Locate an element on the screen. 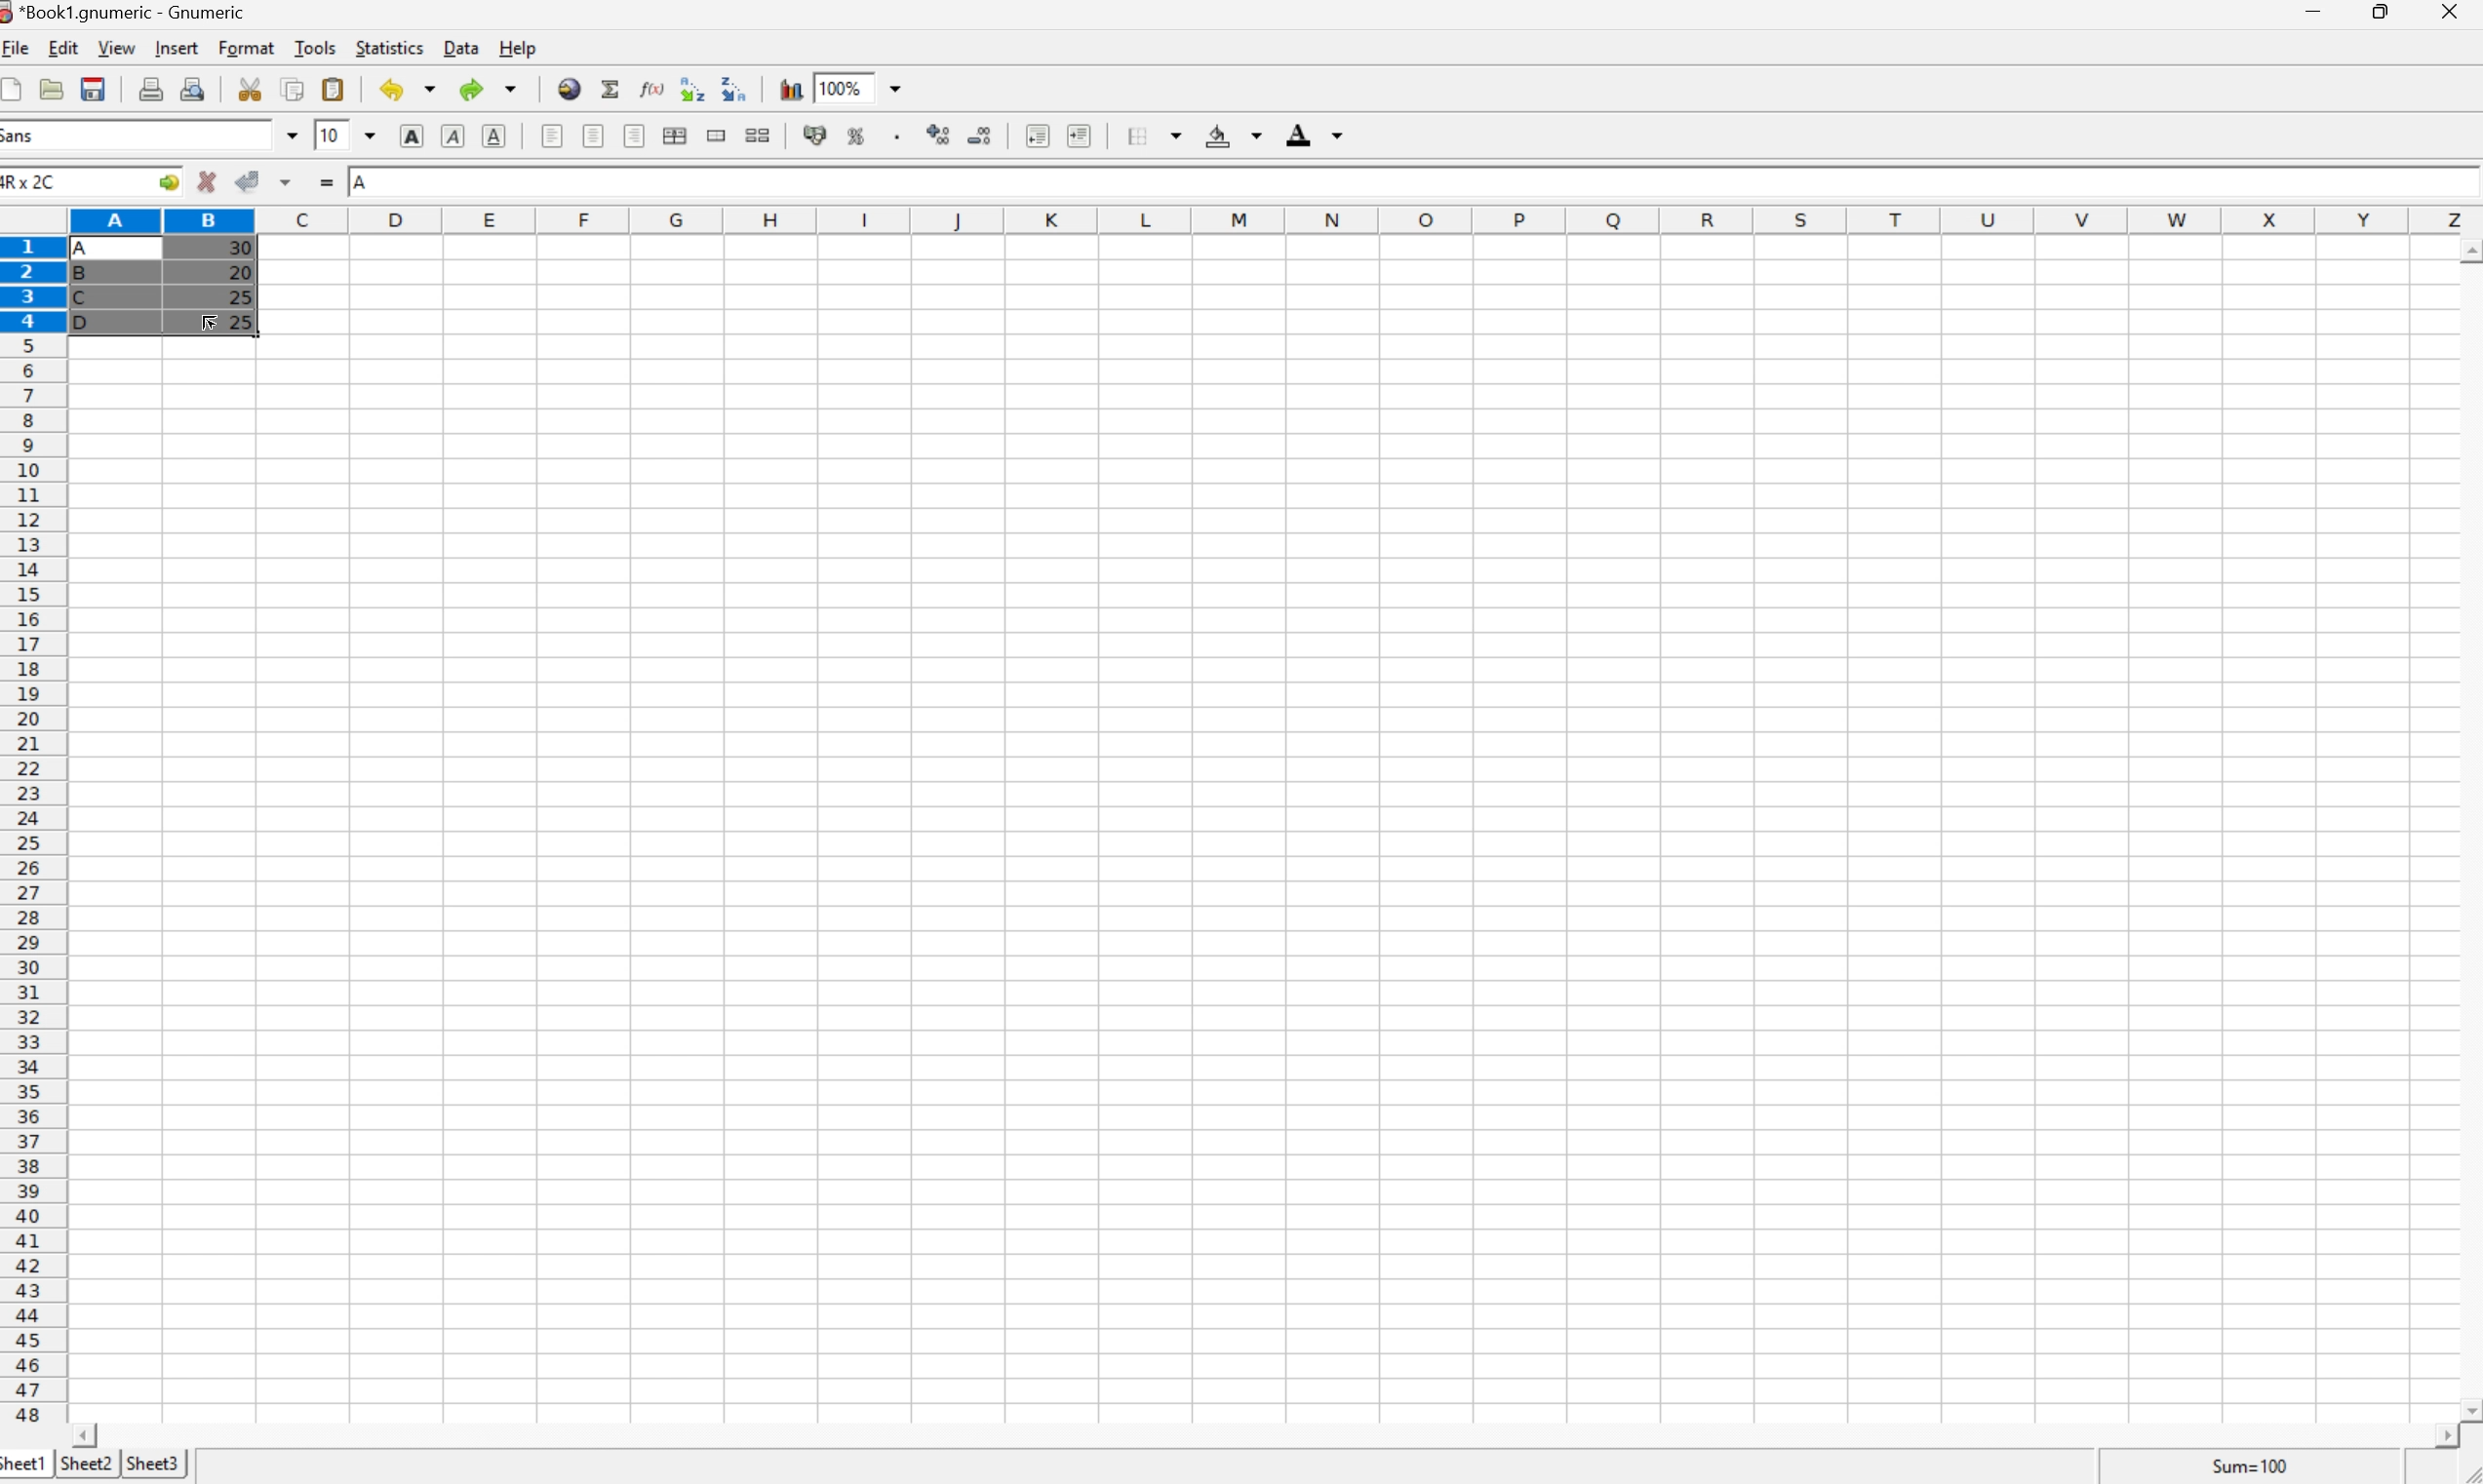  Merge horizontally across the selection is located at coordinates (675, 135).